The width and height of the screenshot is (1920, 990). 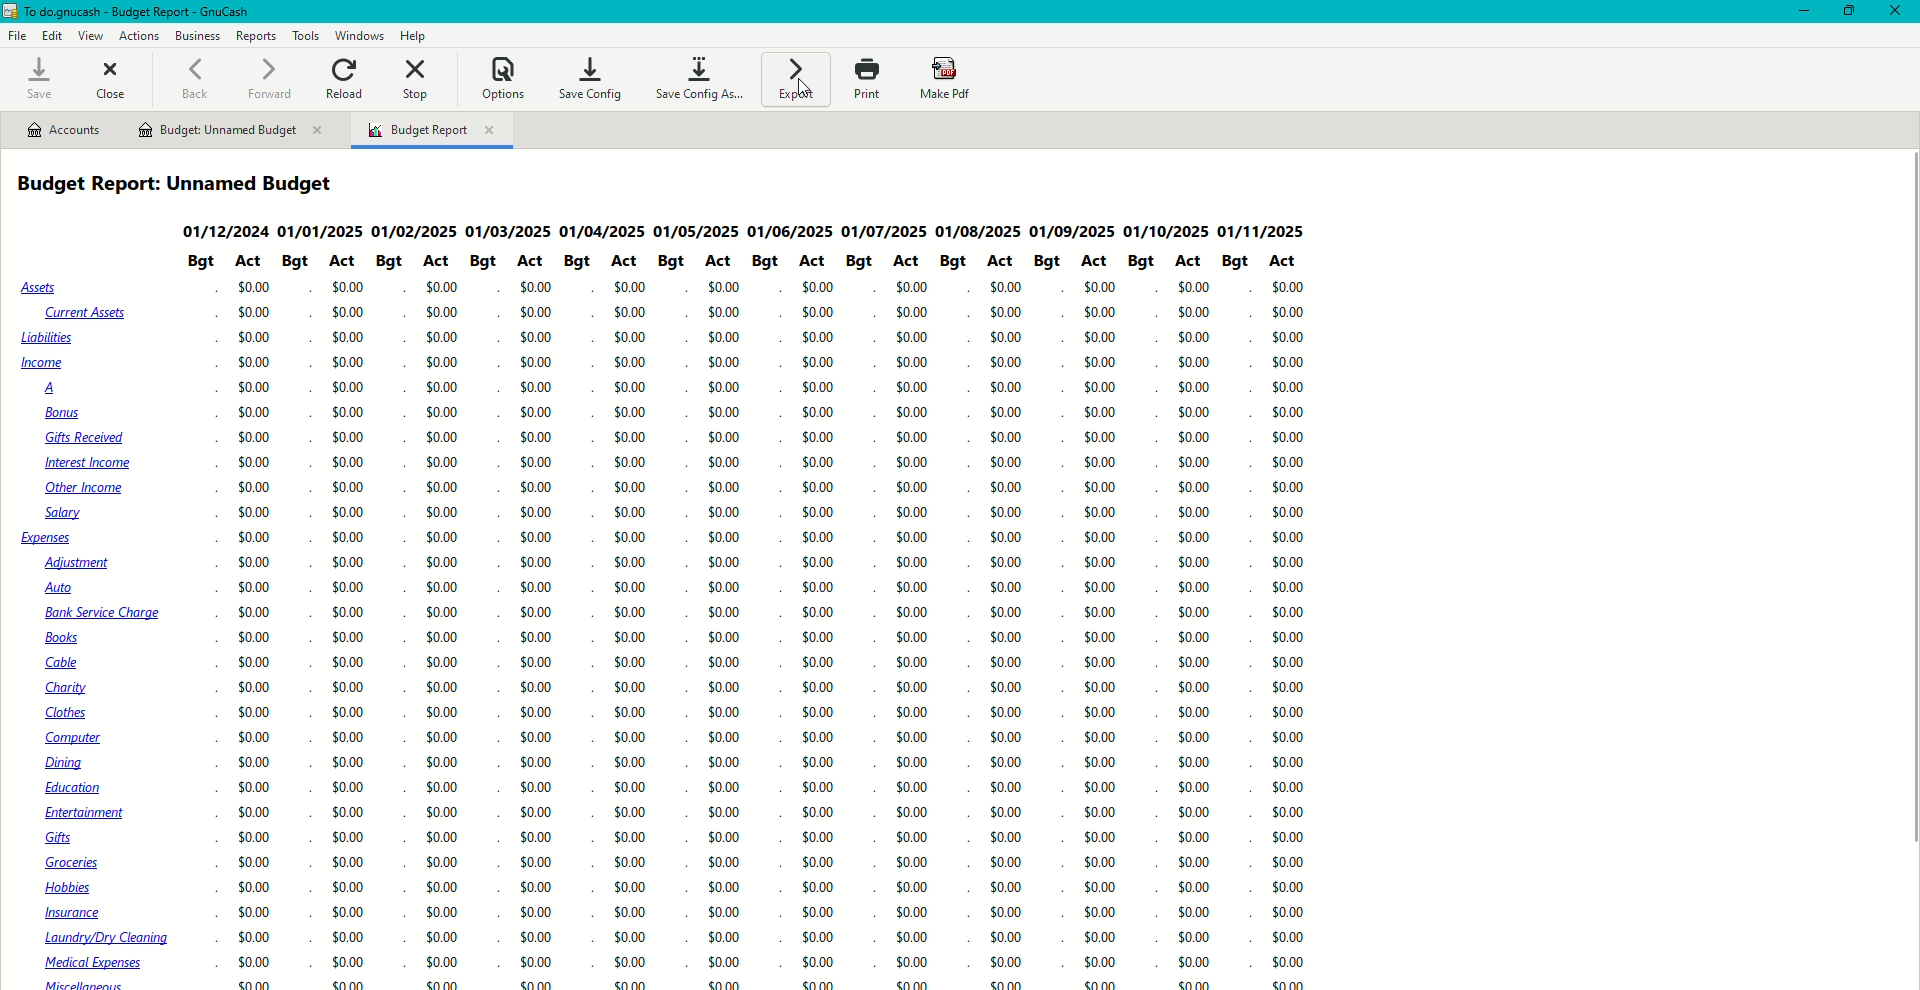 What do you see at coordinates (724, 786) in the screenshot?
I see `$0.00` at bounding box center [724, 786].